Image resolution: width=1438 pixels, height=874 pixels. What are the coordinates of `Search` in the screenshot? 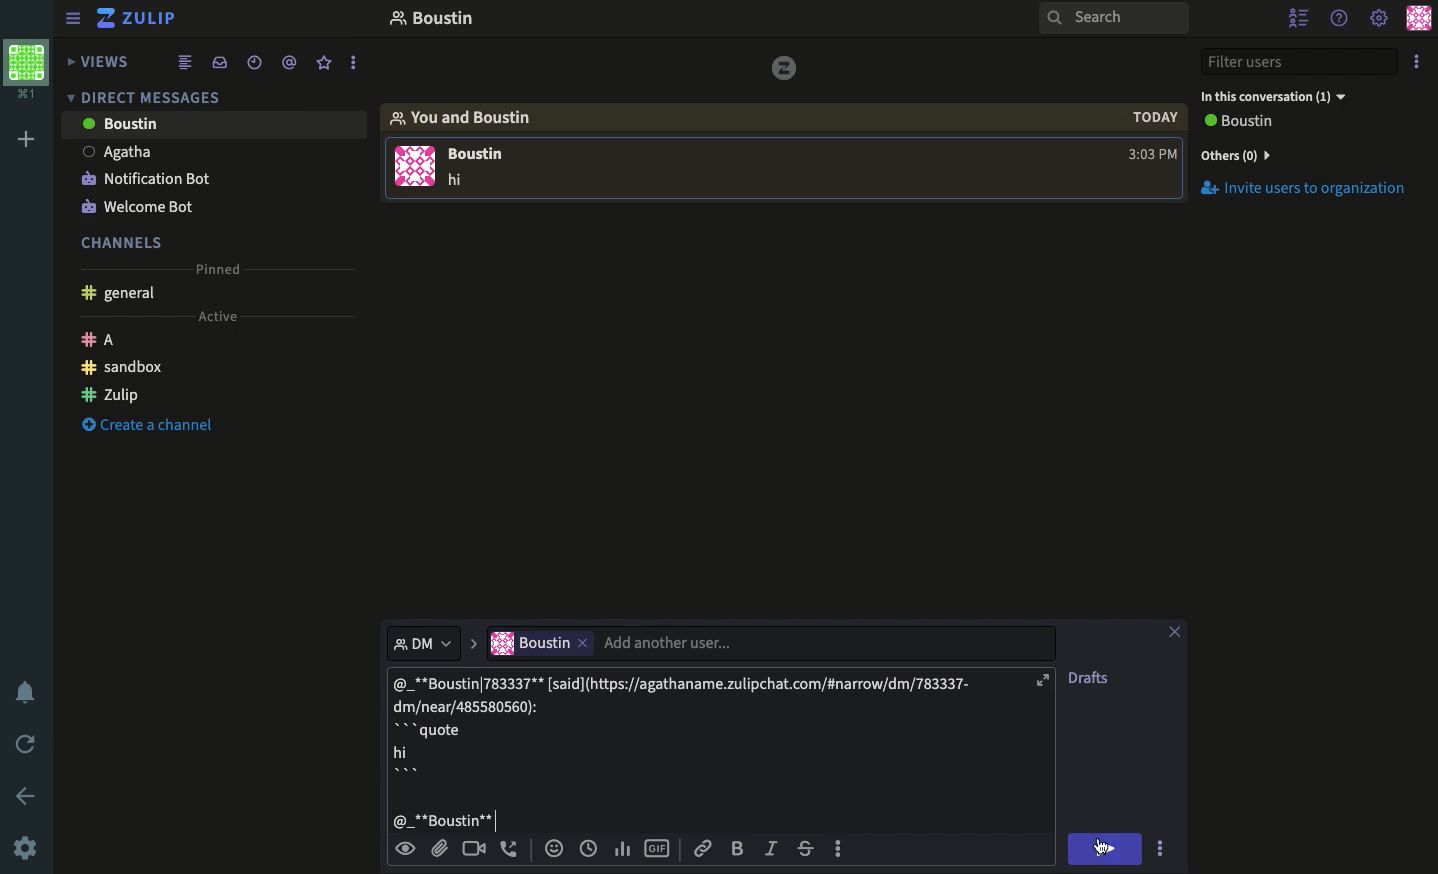 It's located at (1113, 20).